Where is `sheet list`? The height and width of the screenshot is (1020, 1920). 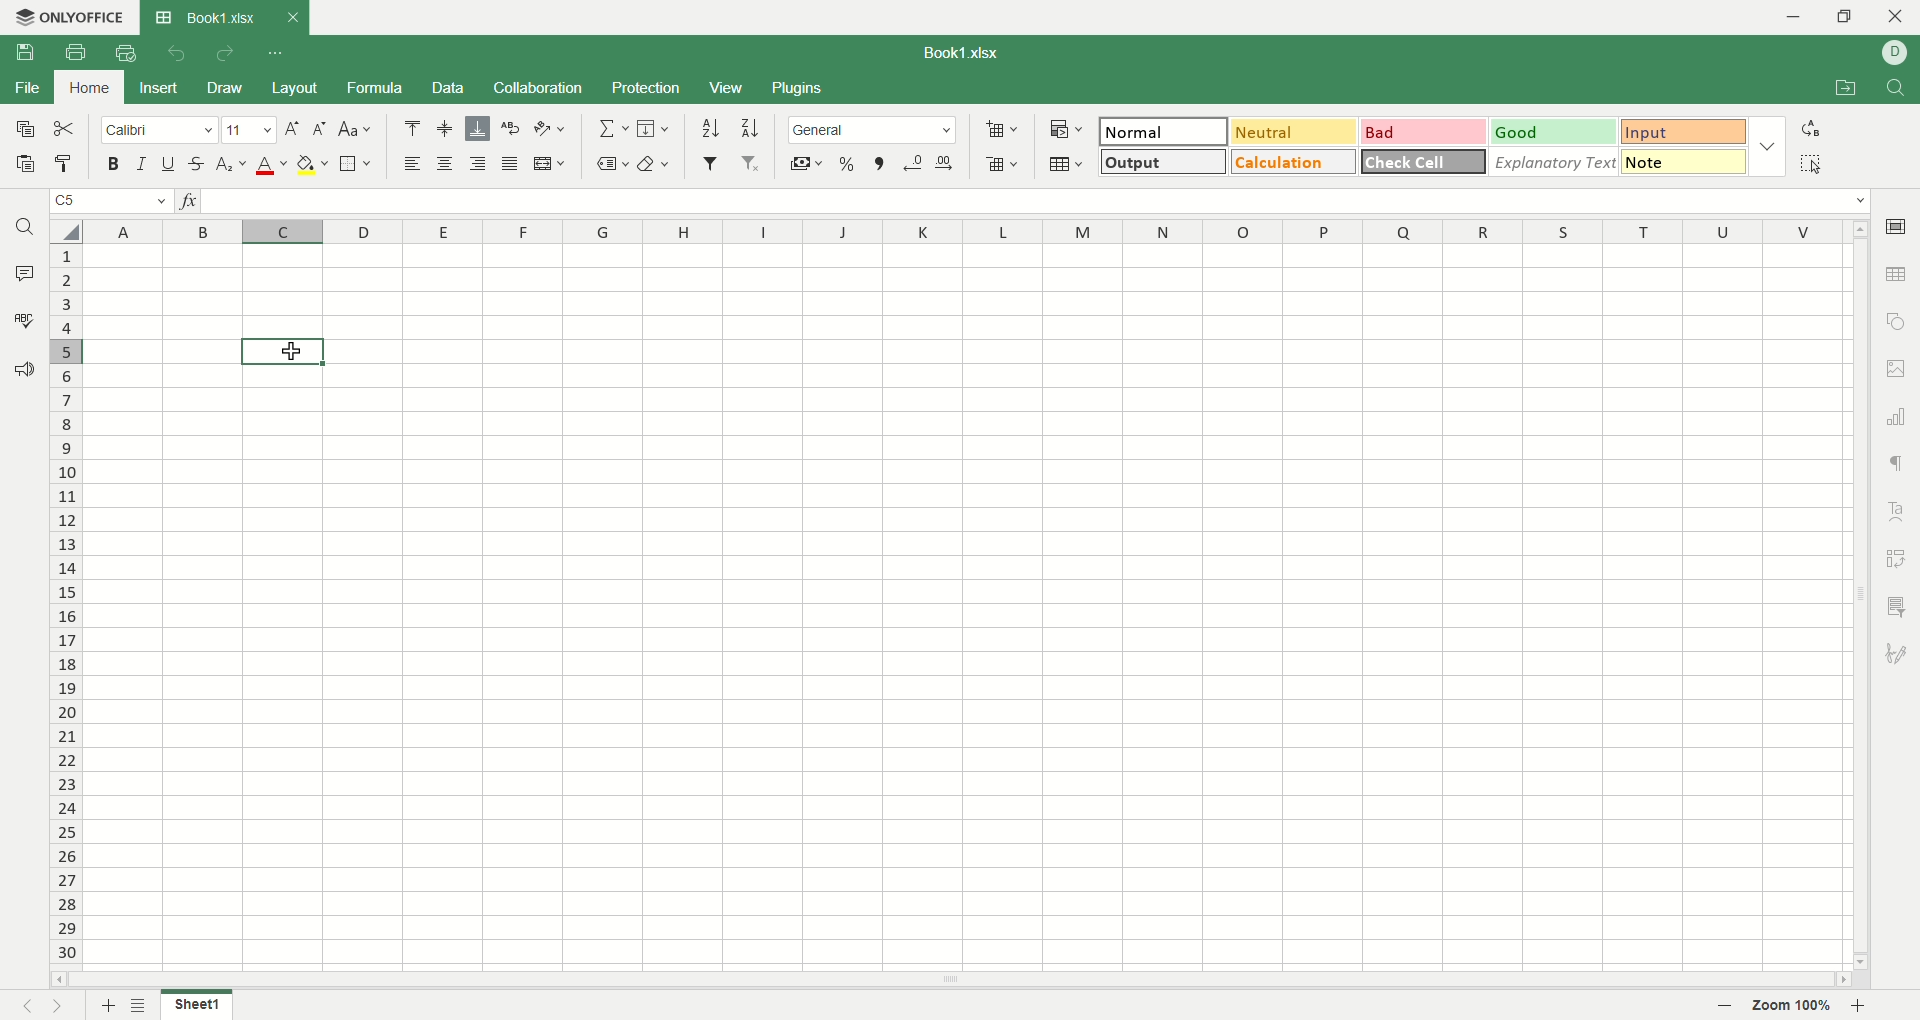 sheet list is located at coordinates (143, 1003).